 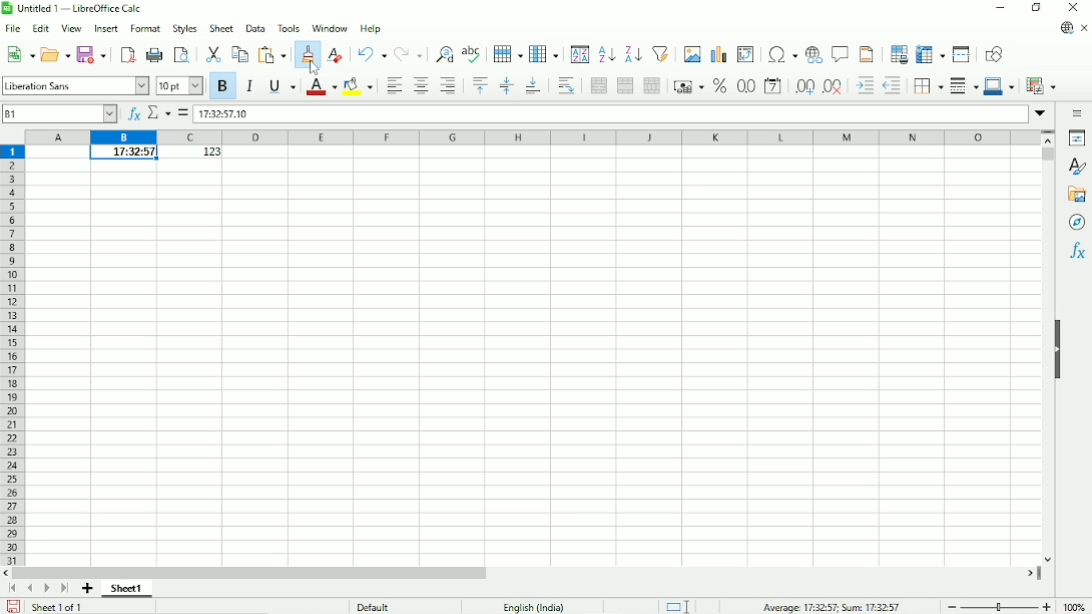 What do you see at coordinates (253, 574) in the screenshot?
I see `Horizontal scrollbar` at bounding box center [253, 574].